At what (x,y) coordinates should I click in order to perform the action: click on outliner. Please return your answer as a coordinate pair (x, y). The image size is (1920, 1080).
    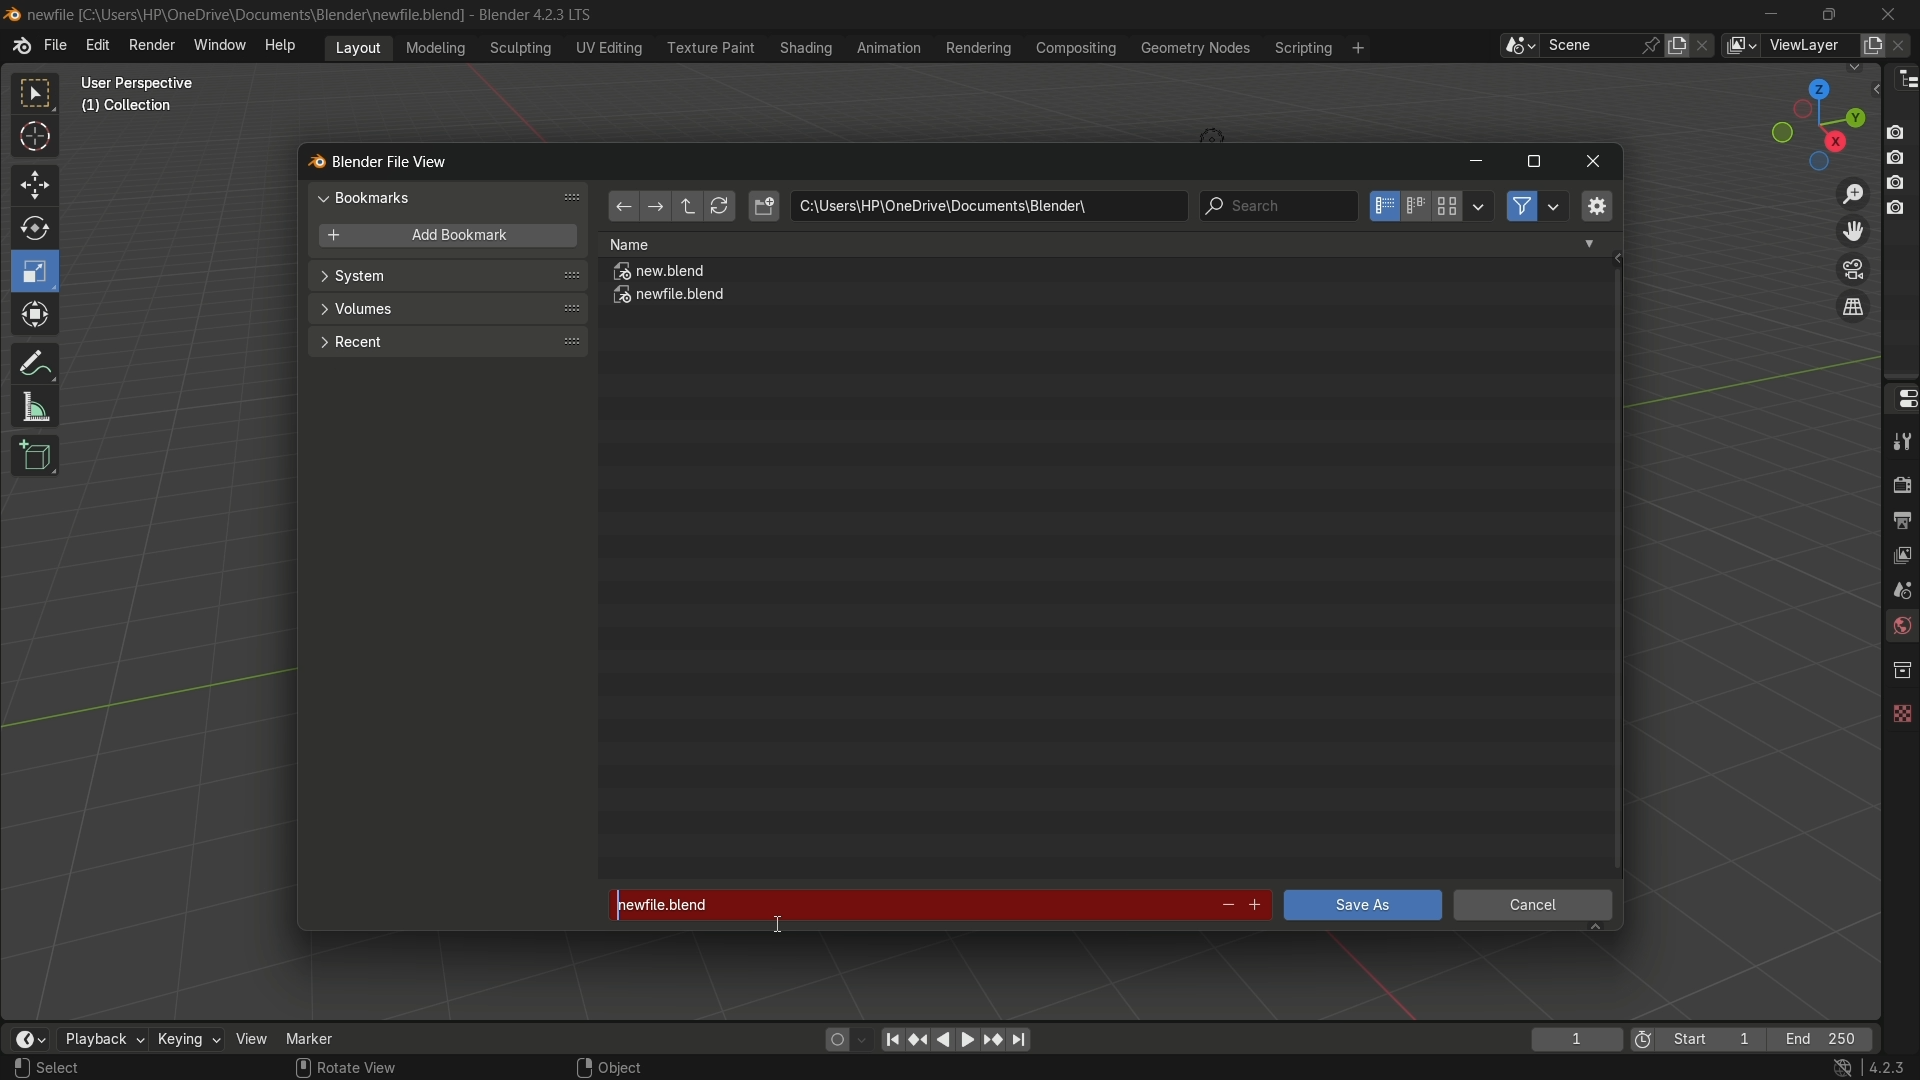
    Looking at the image, I should click on (1902, 78).